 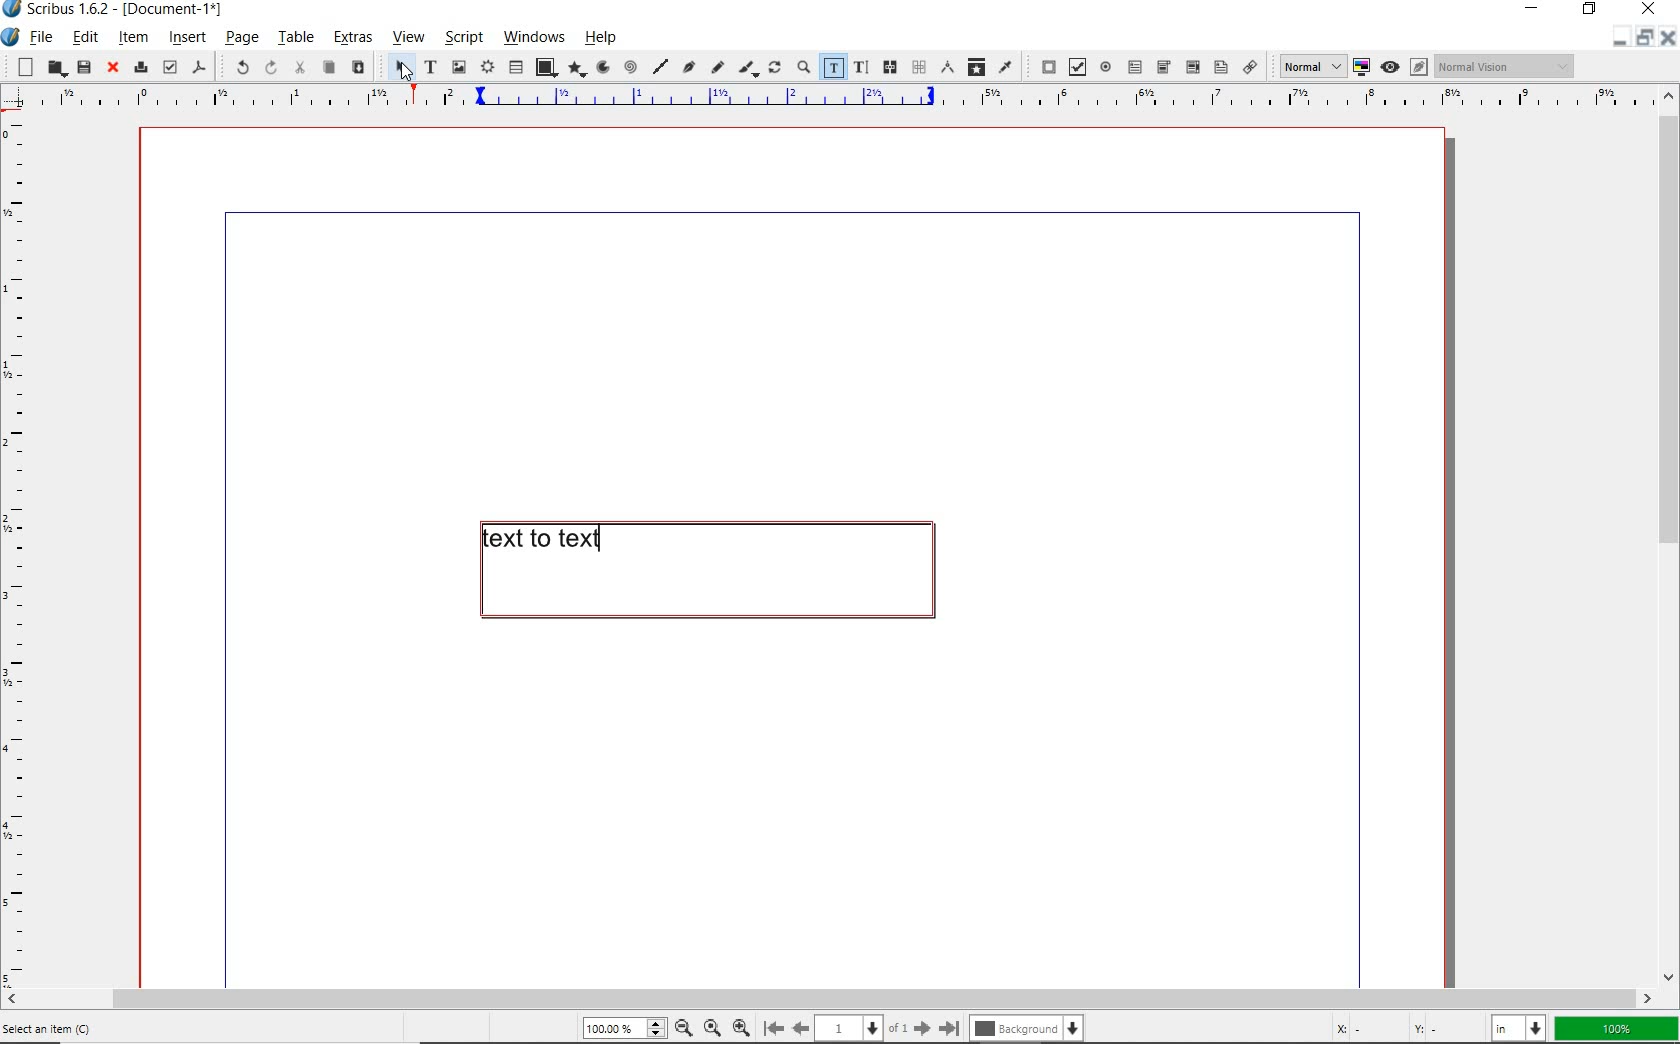 I want to click on 100%, so click(x=1617, y=1029).